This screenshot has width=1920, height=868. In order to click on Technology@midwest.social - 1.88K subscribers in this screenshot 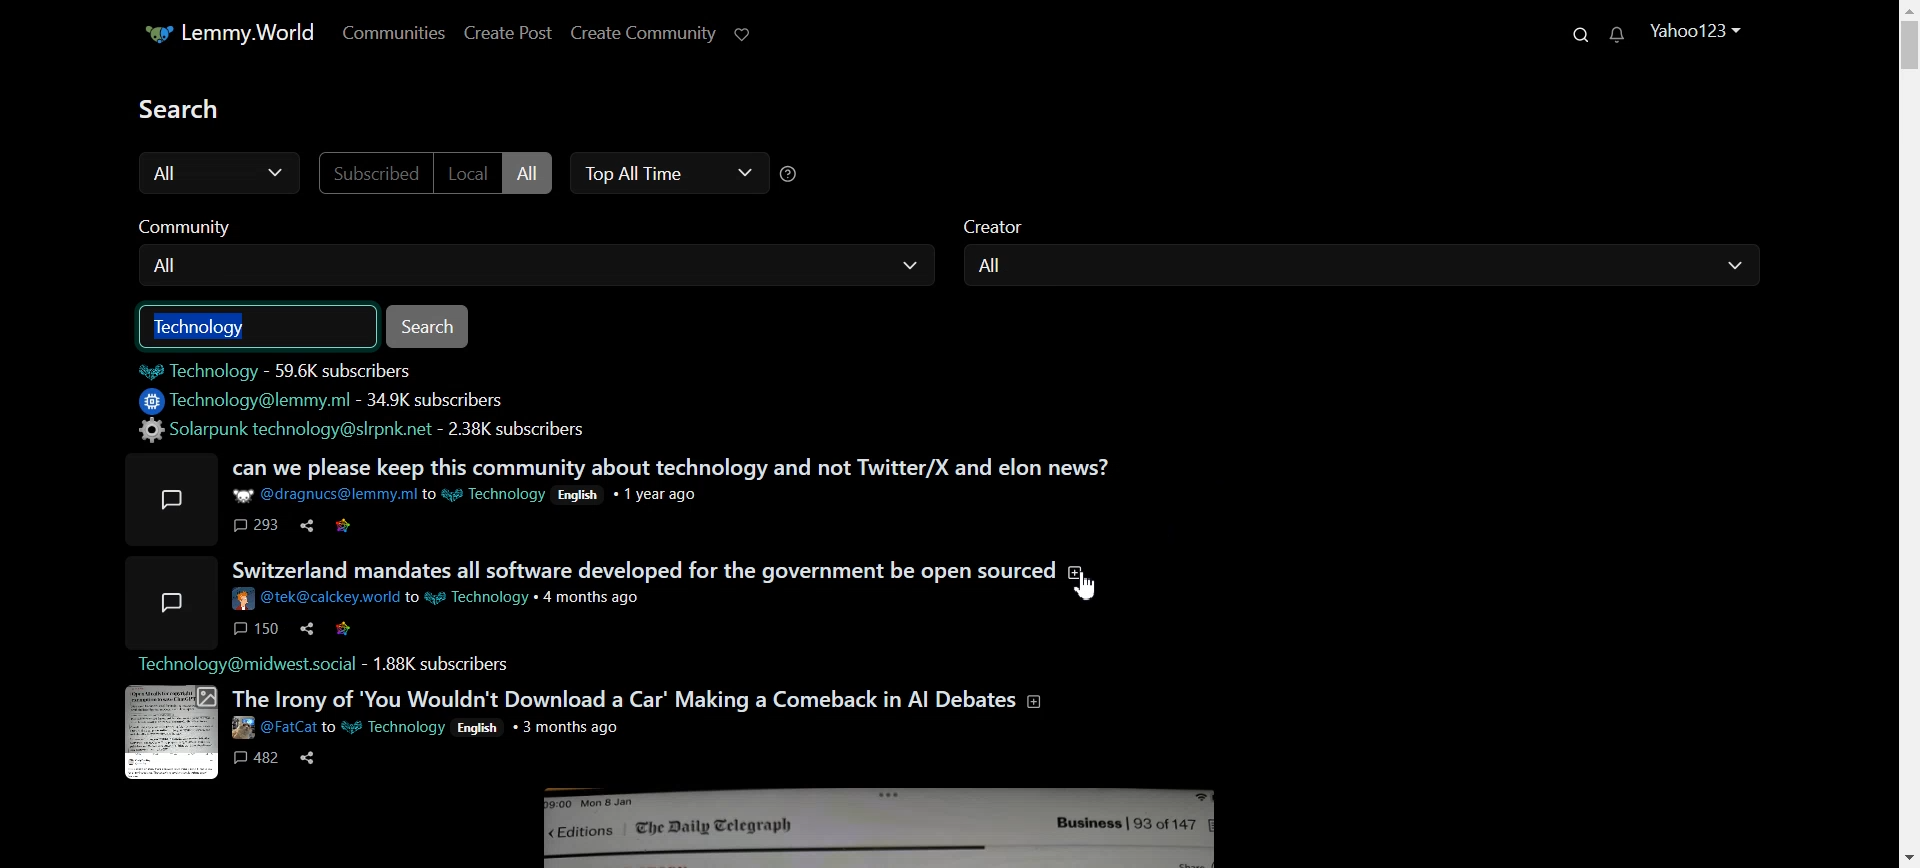, I will do `click(324, 664)`.